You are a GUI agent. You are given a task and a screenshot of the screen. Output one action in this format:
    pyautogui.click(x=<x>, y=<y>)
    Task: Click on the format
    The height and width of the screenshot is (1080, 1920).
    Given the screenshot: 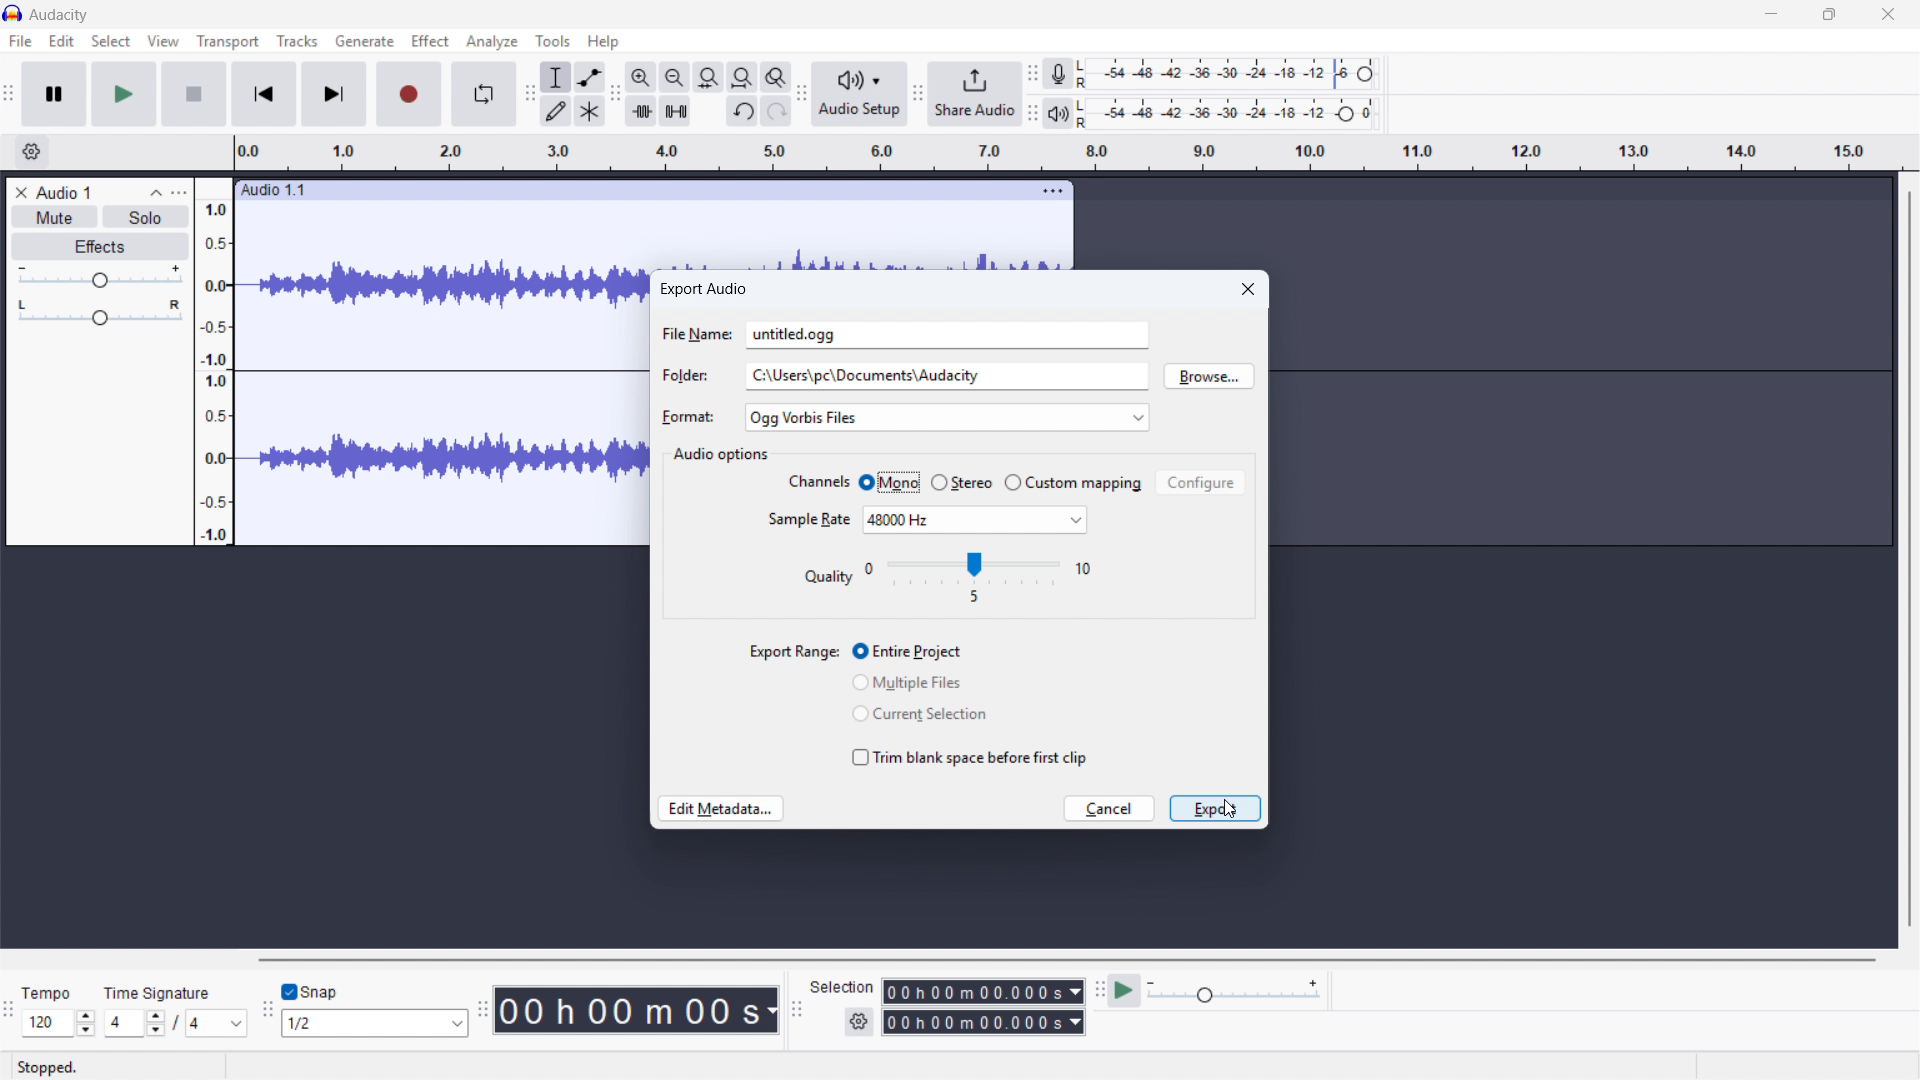 What is the action you would take?
    pyautogui.click(x=685, y=418)
    